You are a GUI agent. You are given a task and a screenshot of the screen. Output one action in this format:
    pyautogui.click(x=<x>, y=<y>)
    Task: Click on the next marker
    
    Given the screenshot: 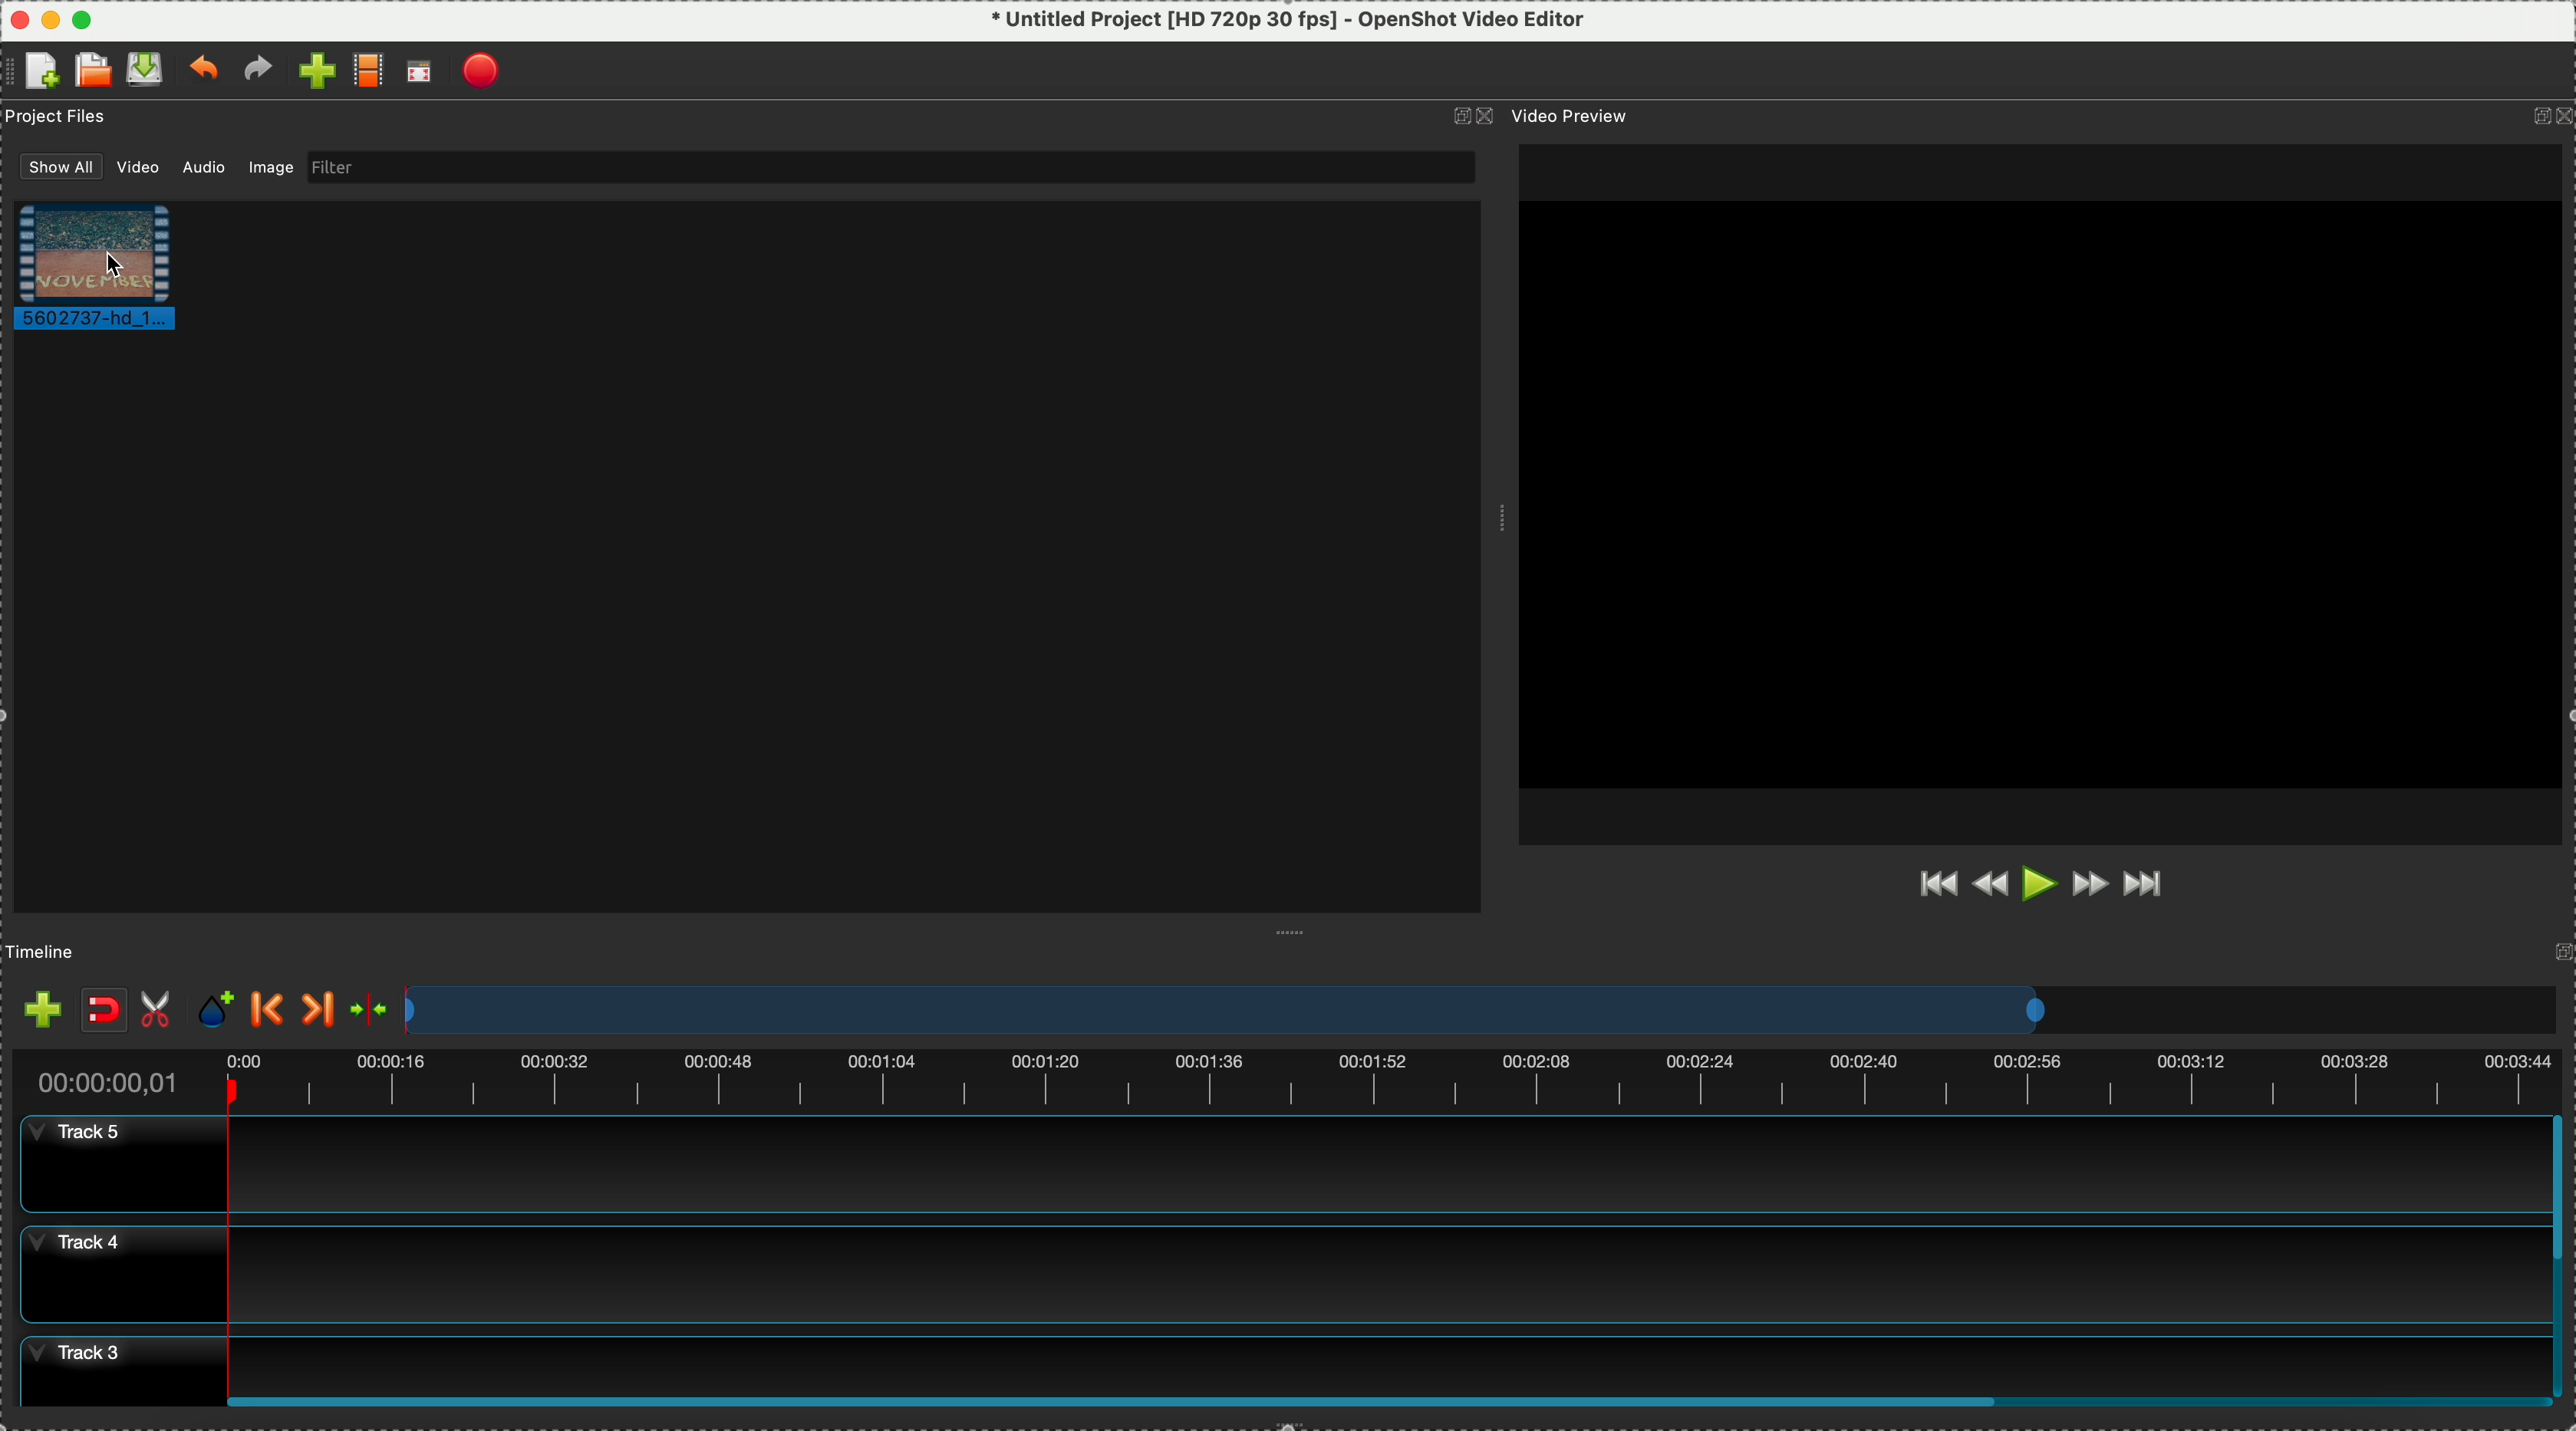 What is the action you would take?
    pyautogui.click(x=320, y=1009)
    